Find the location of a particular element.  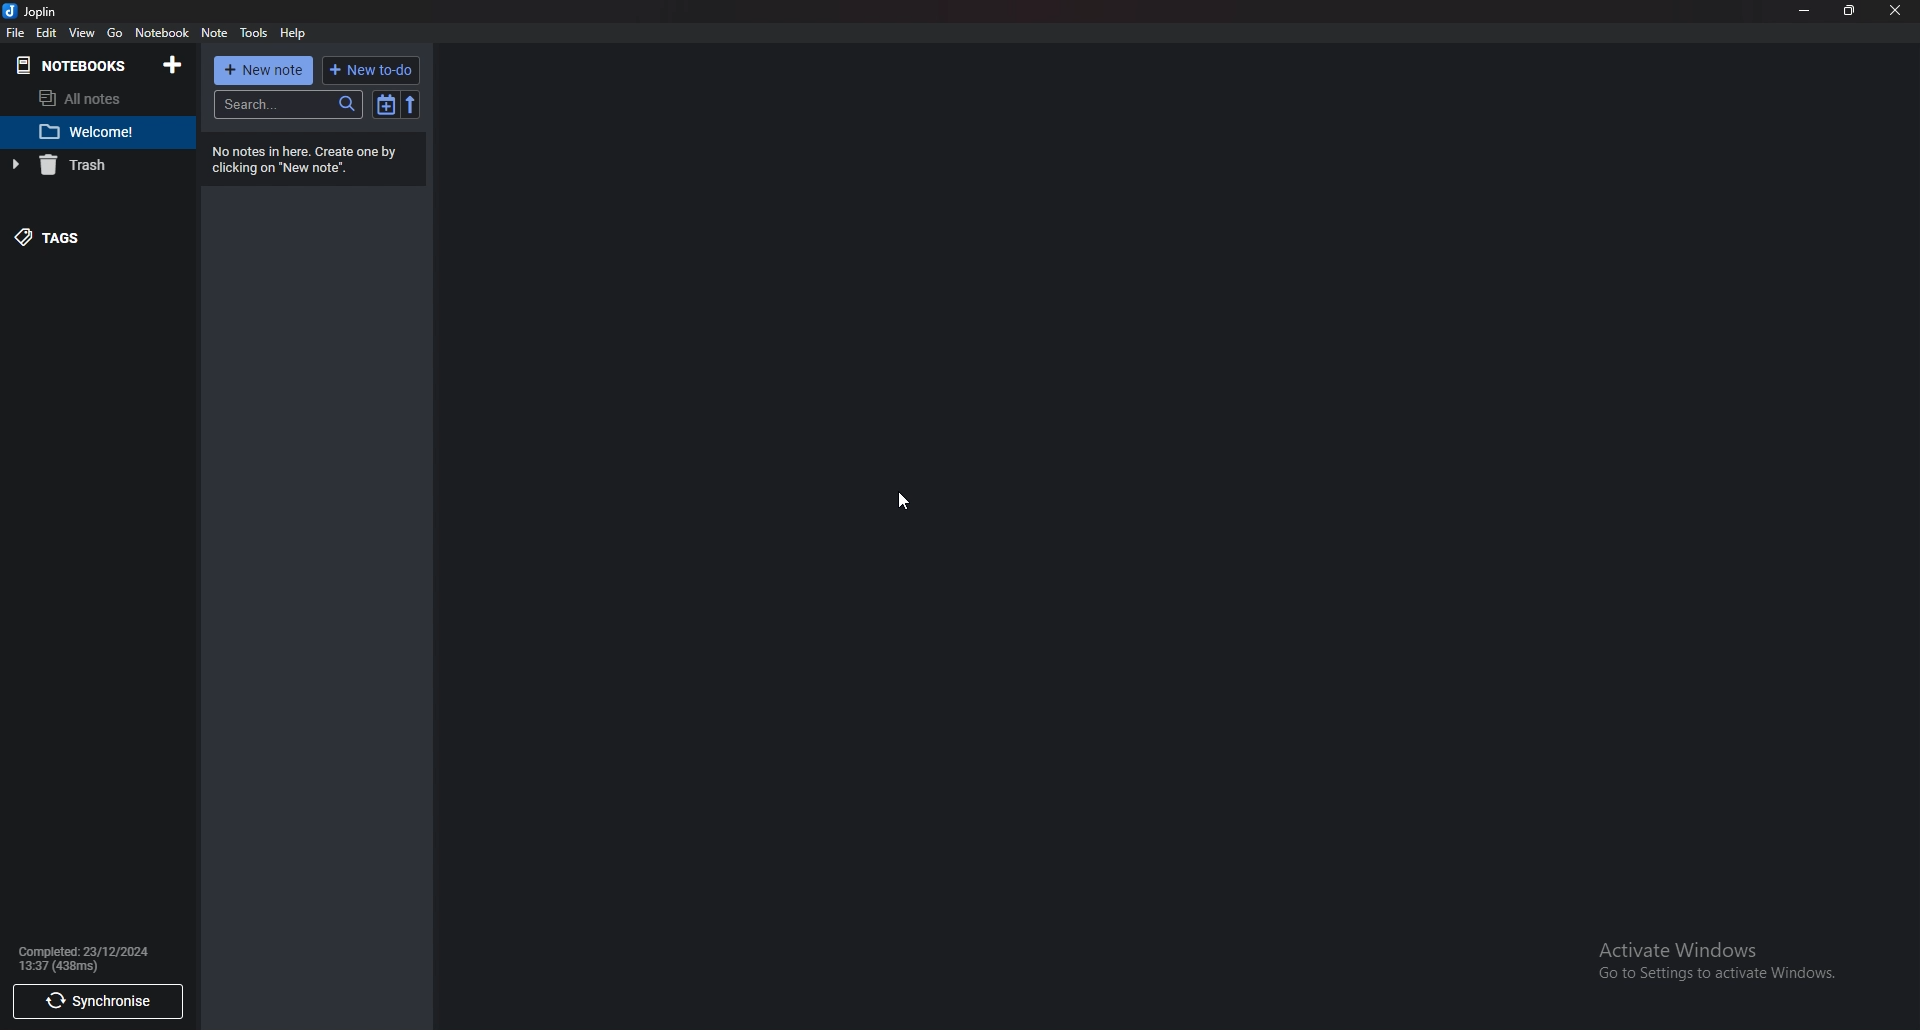

tags is located at coordinates (86, 237).